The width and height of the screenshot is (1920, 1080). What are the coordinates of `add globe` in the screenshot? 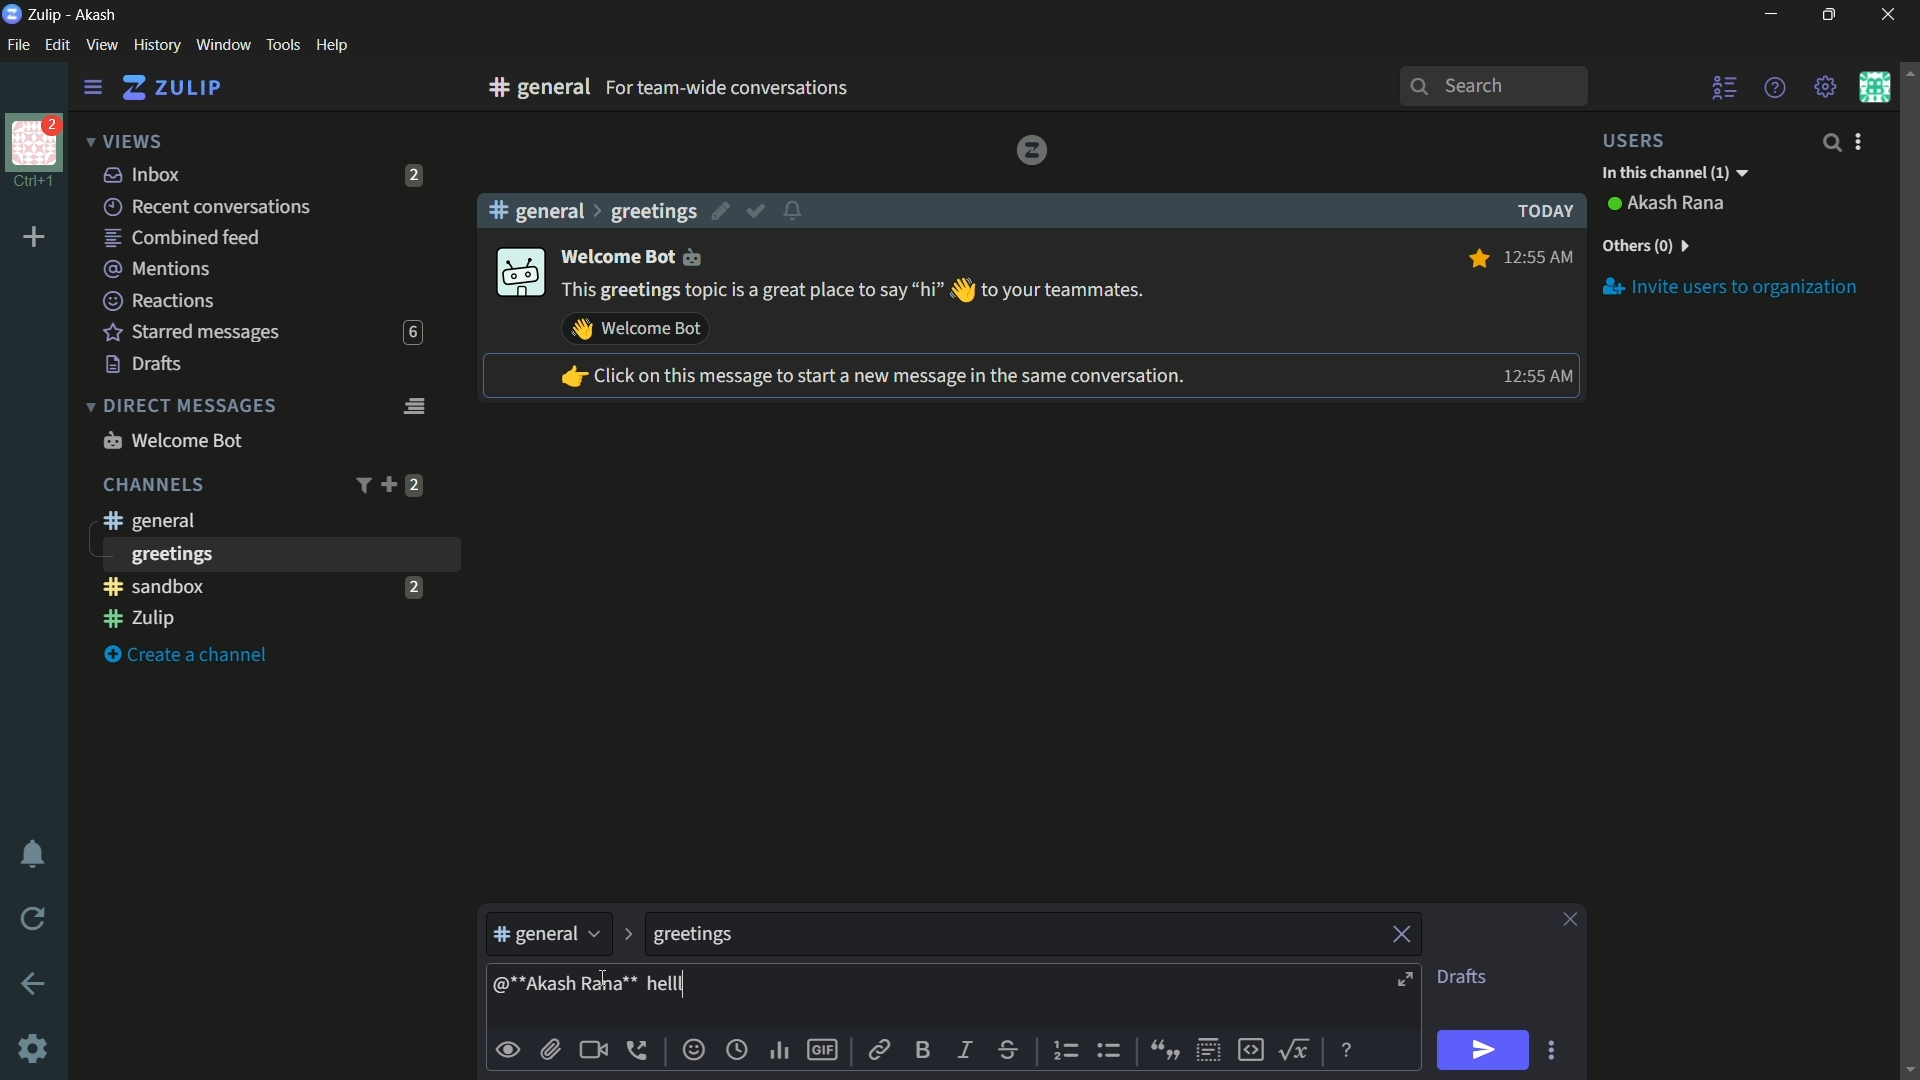 It's located at (737, 1052).